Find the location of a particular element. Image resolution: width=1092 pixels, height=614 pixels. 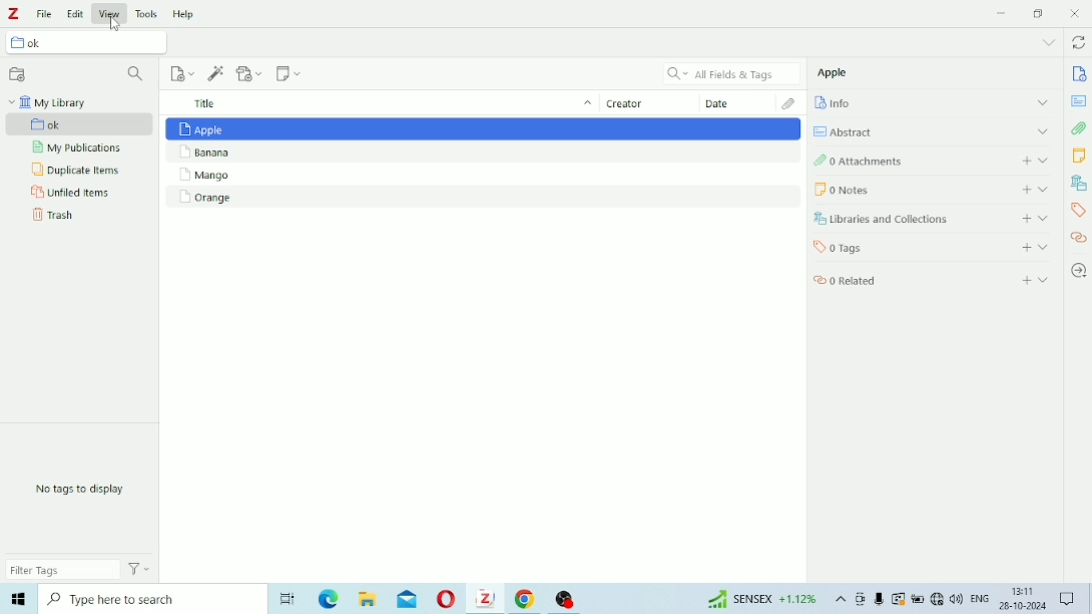

Chart is located at coordinates (757, 601).